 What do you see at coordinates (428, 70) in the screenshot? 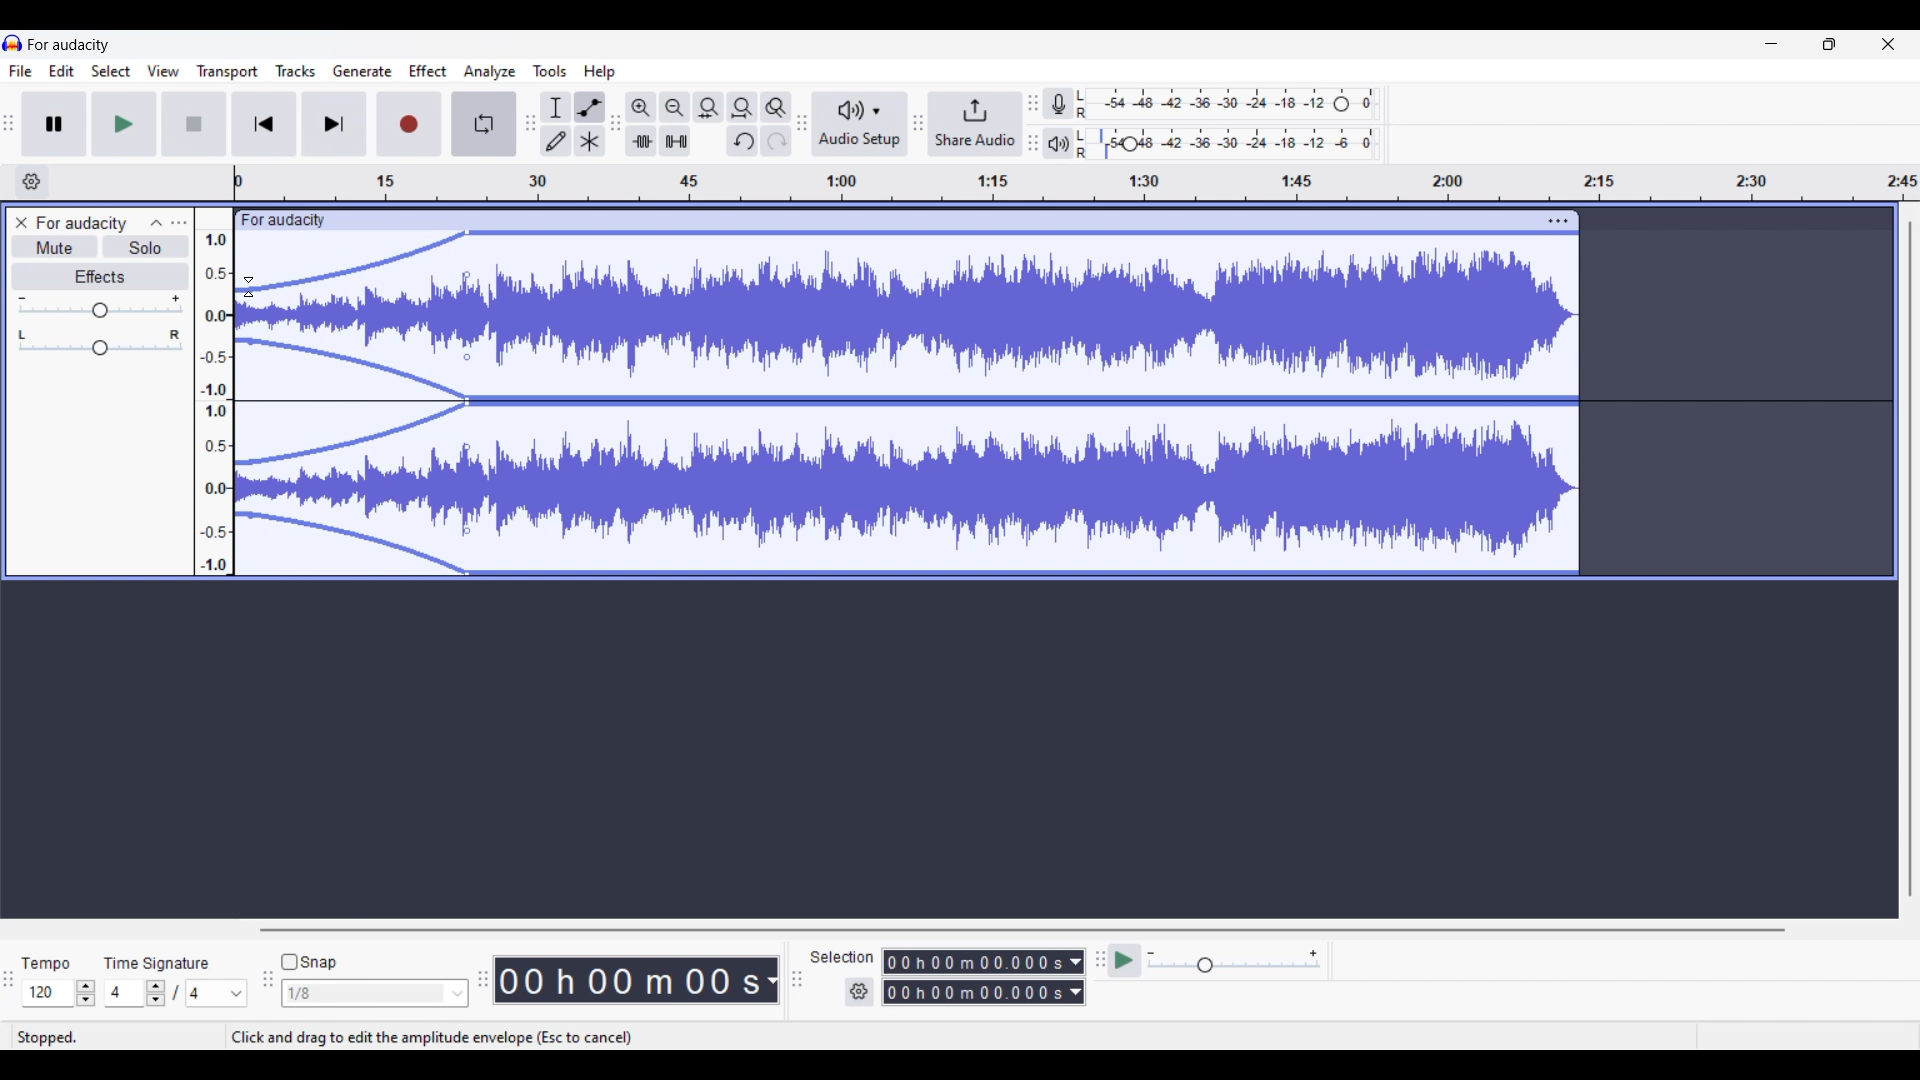
I see `Effect` at bounding box center [428, 70].